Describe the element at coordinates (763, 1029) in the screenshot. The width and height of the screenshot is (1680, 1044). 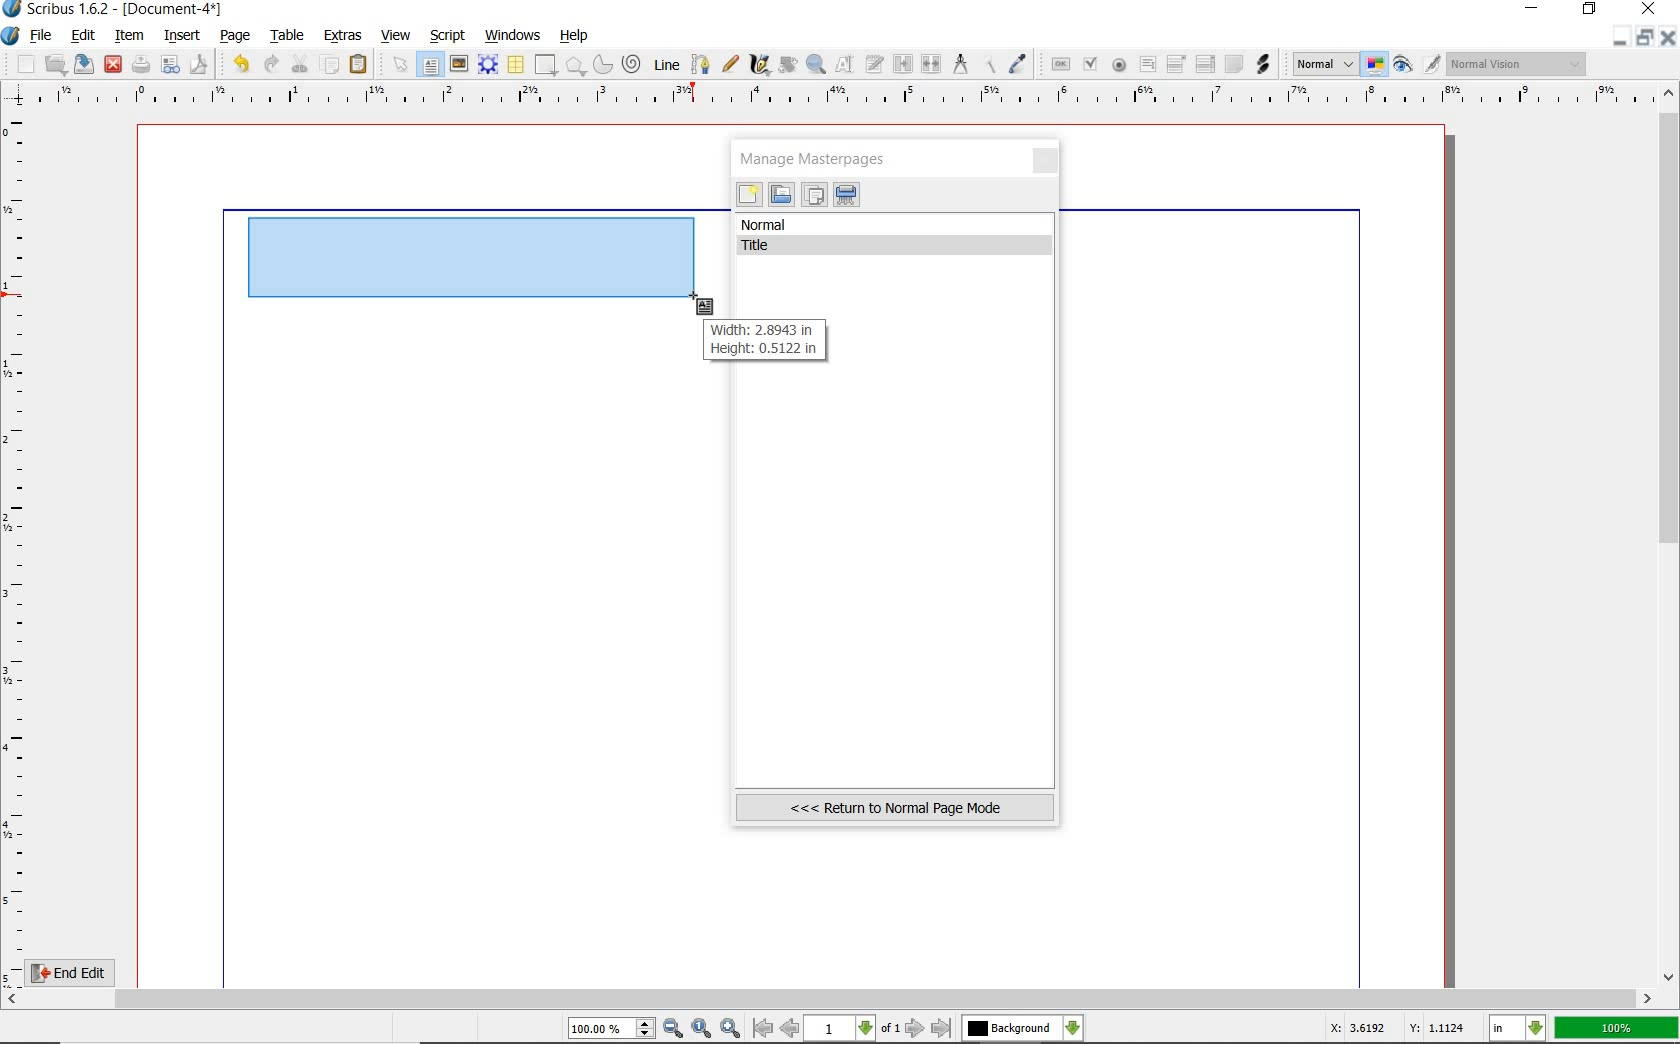
I see `go to first page` at that location.